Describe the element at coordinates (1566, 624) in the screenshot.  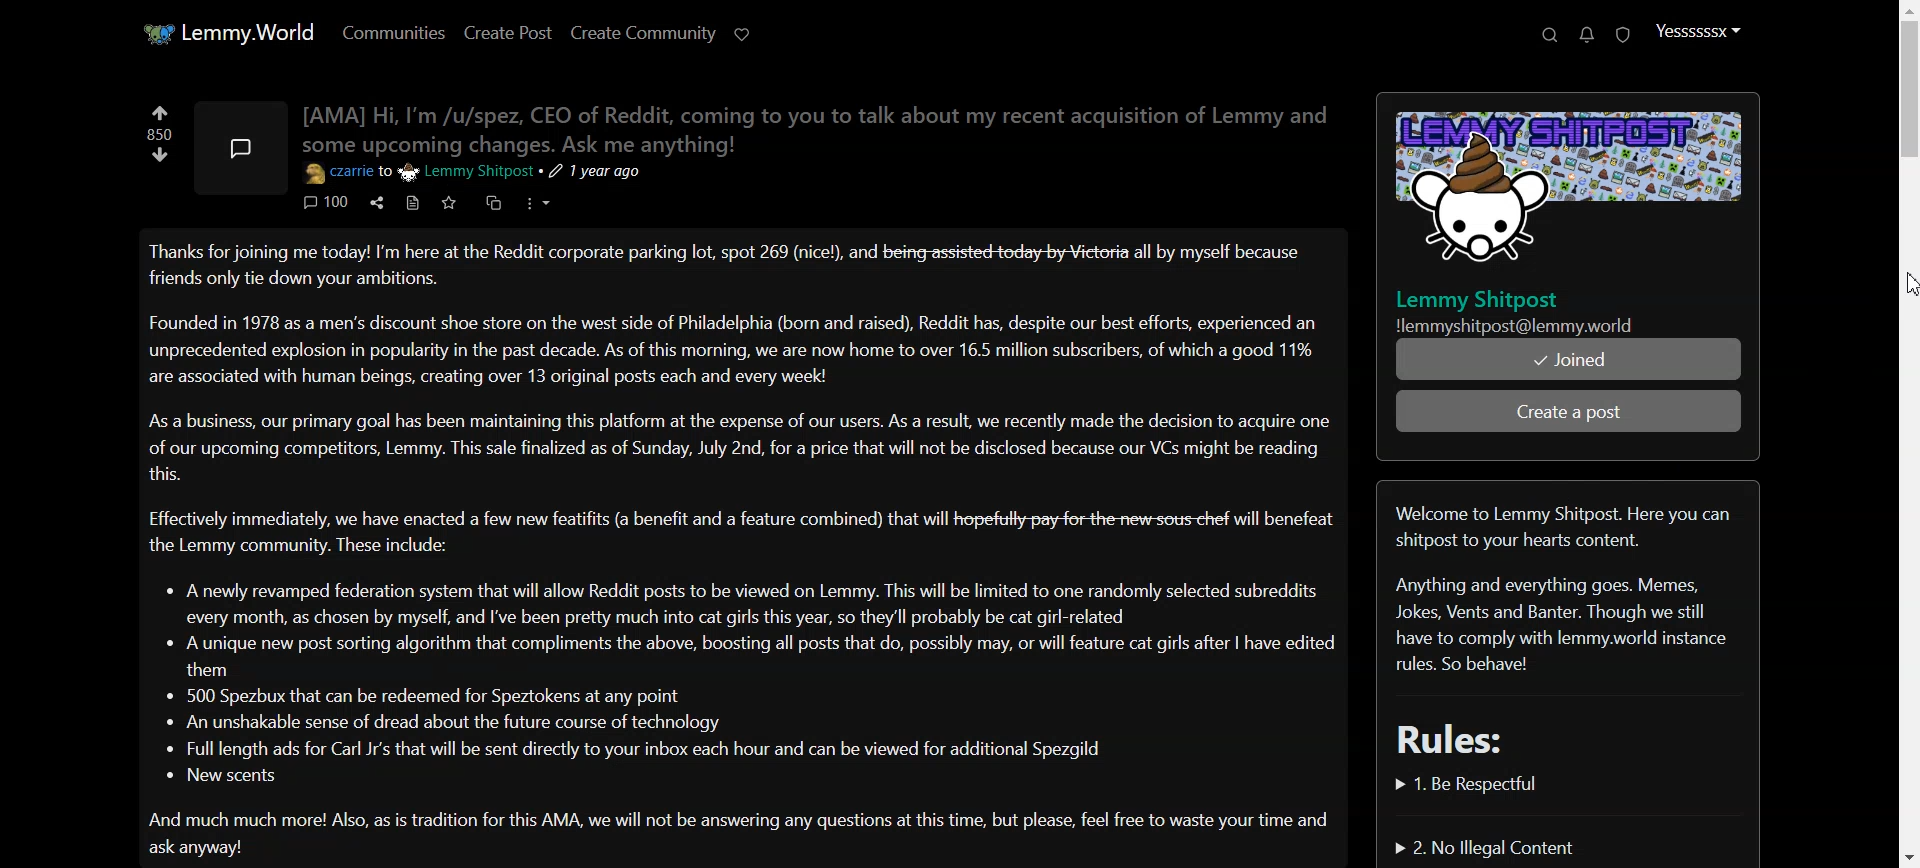
I see `Text` at that location.